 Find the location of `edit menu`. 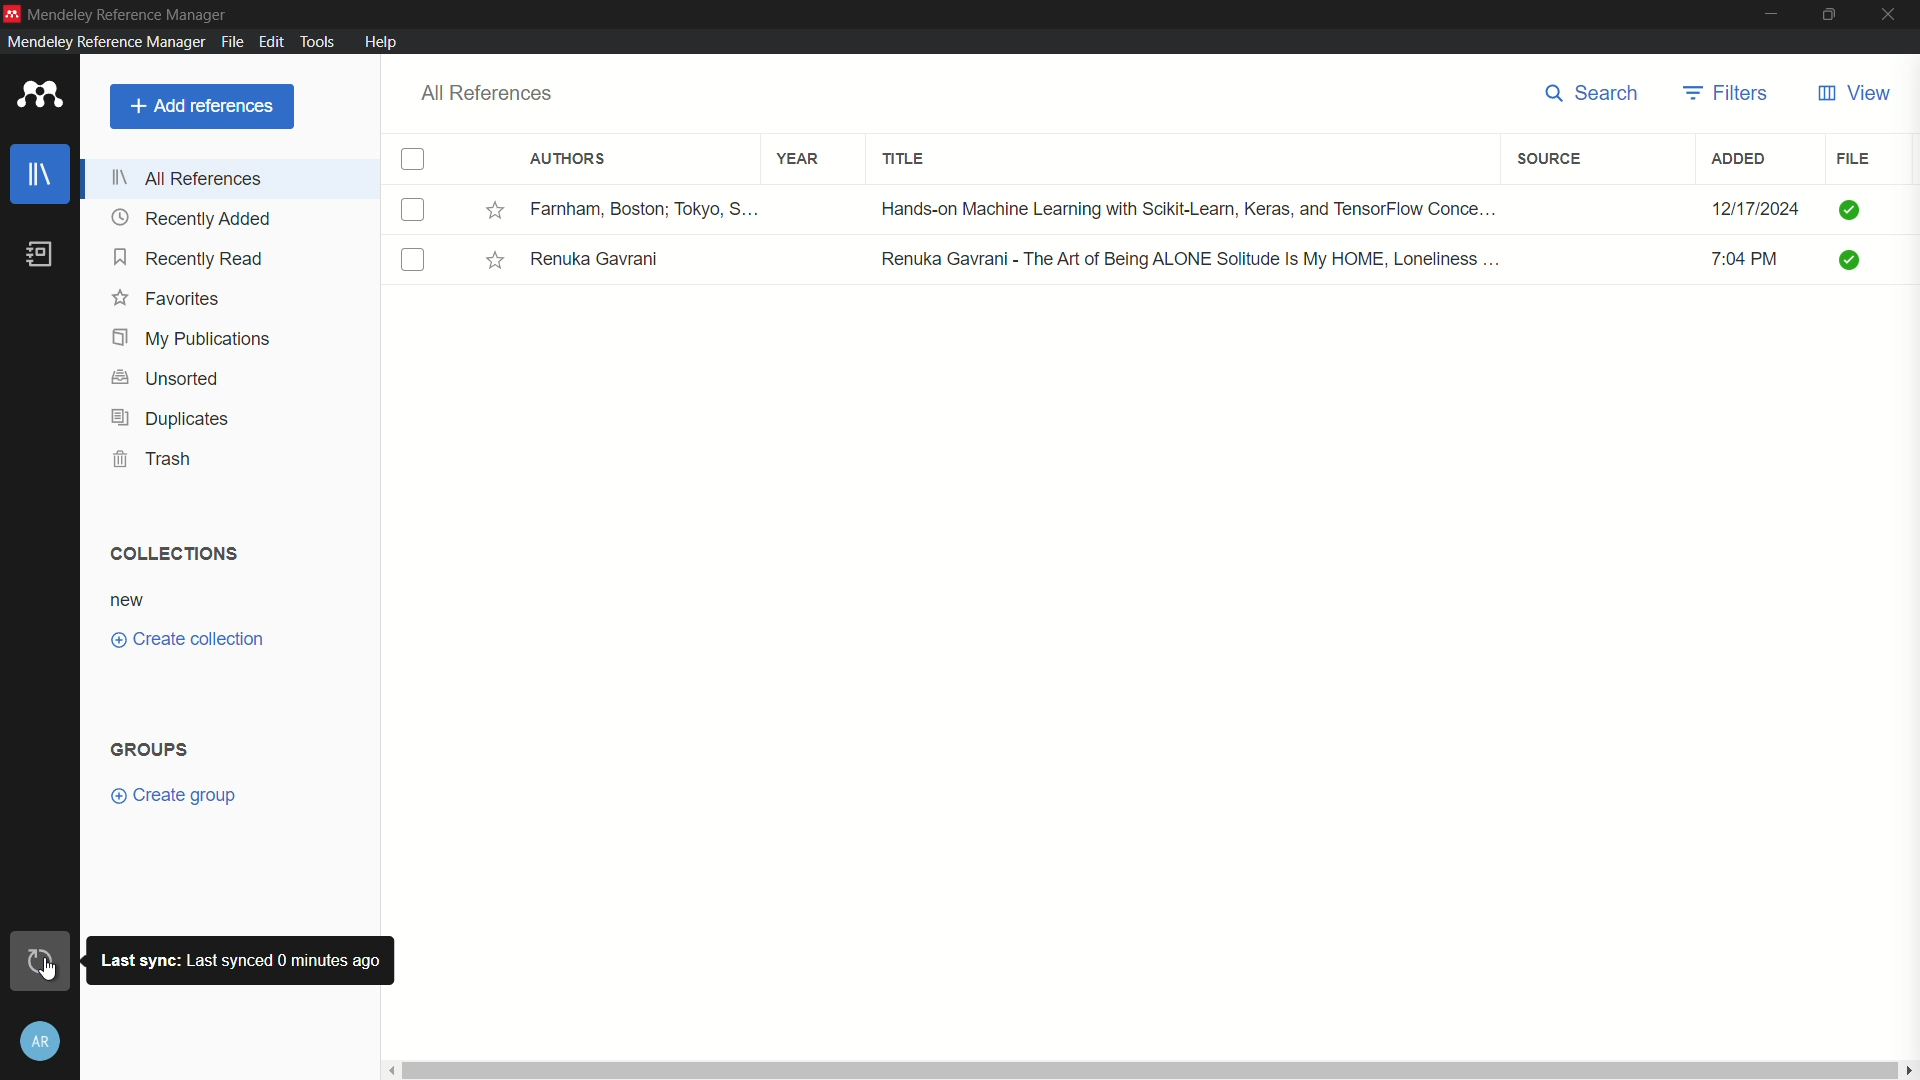

edit menu is located at coordinates (269, 40).